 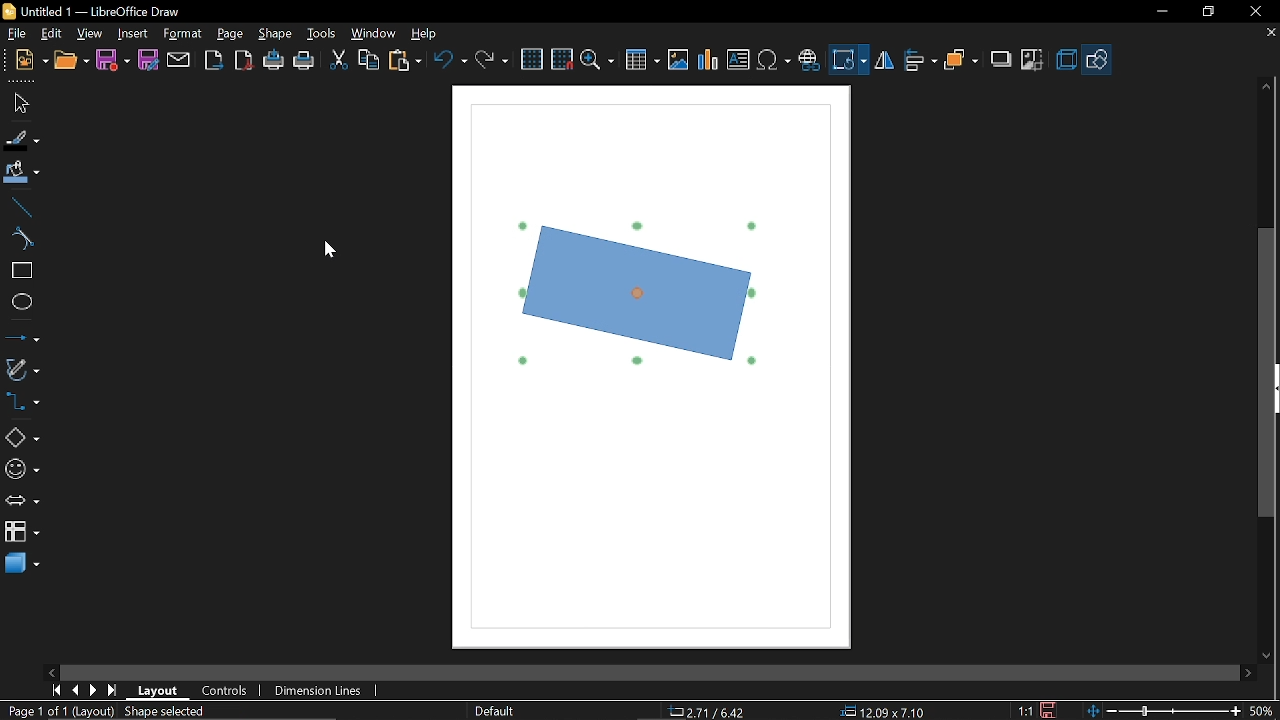 I want to click on attach, so click(x=179, y=60).